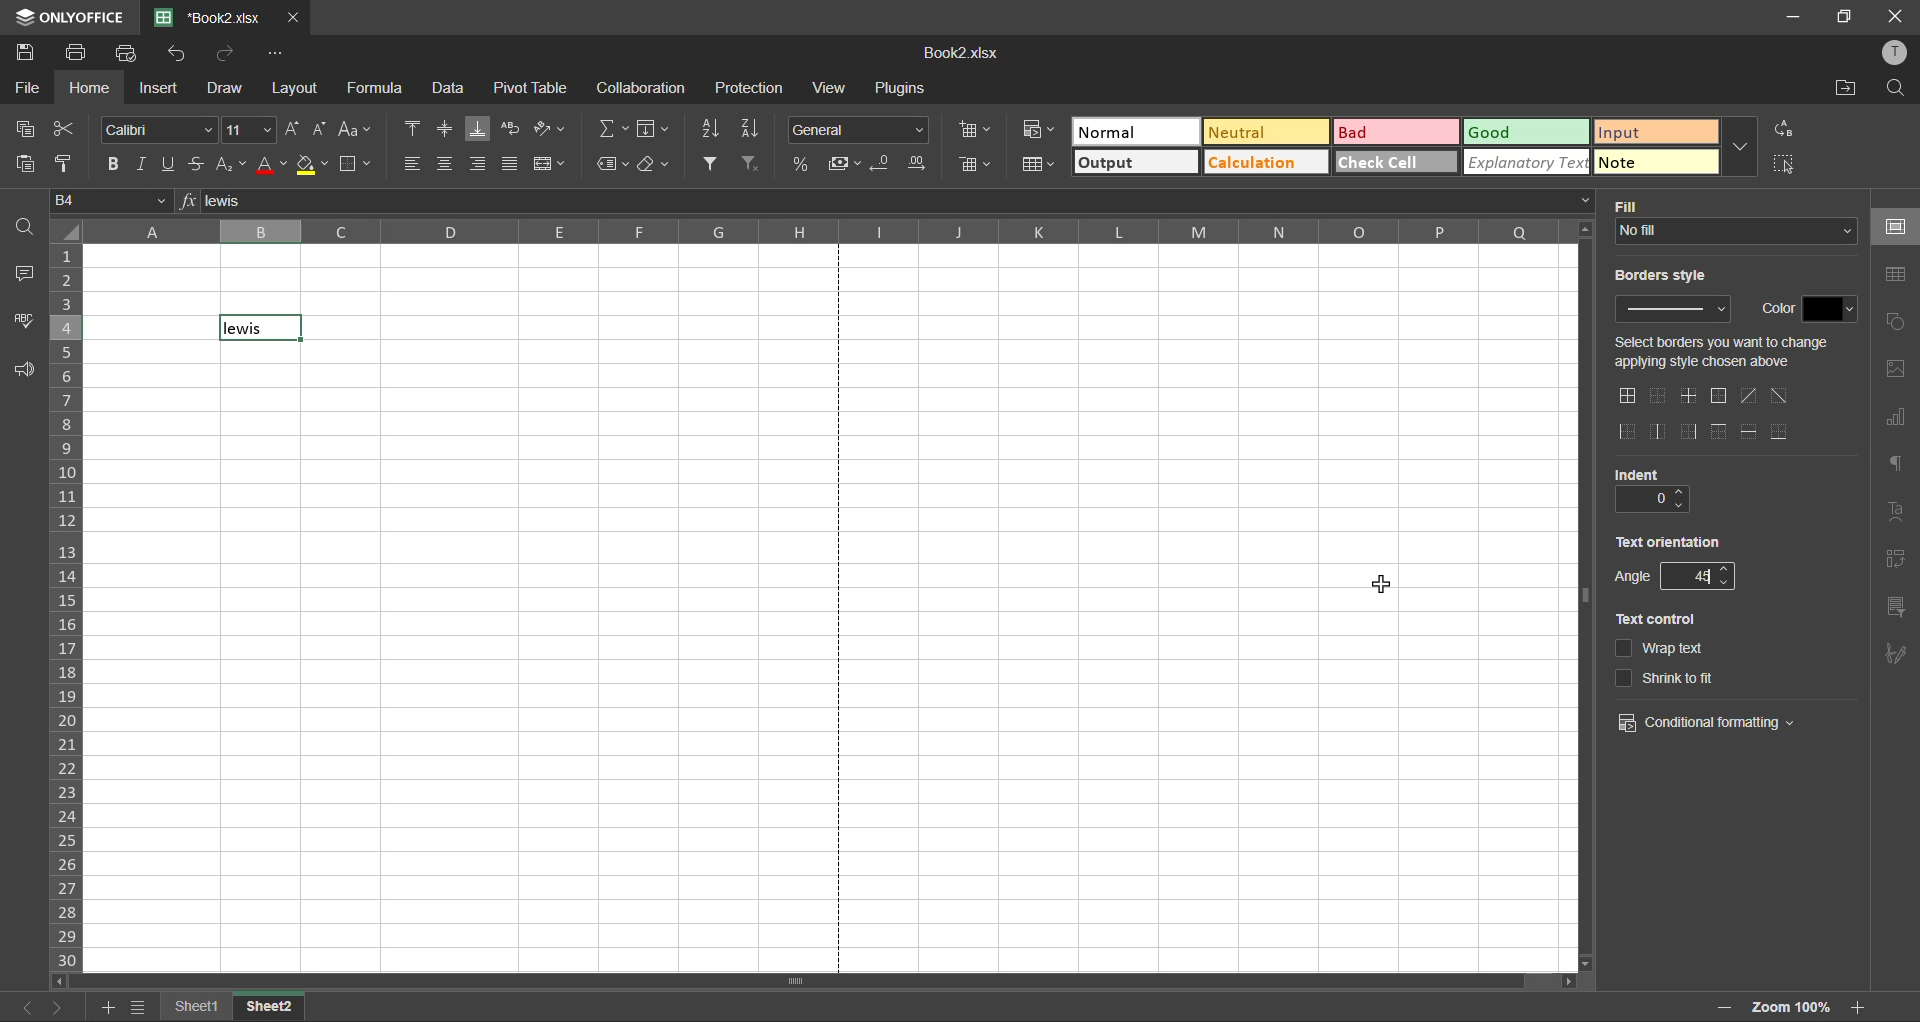  What do you see at coordinates (1834, 307) in the screenshot?
I see `change color` at bounding box center [1834, 307].